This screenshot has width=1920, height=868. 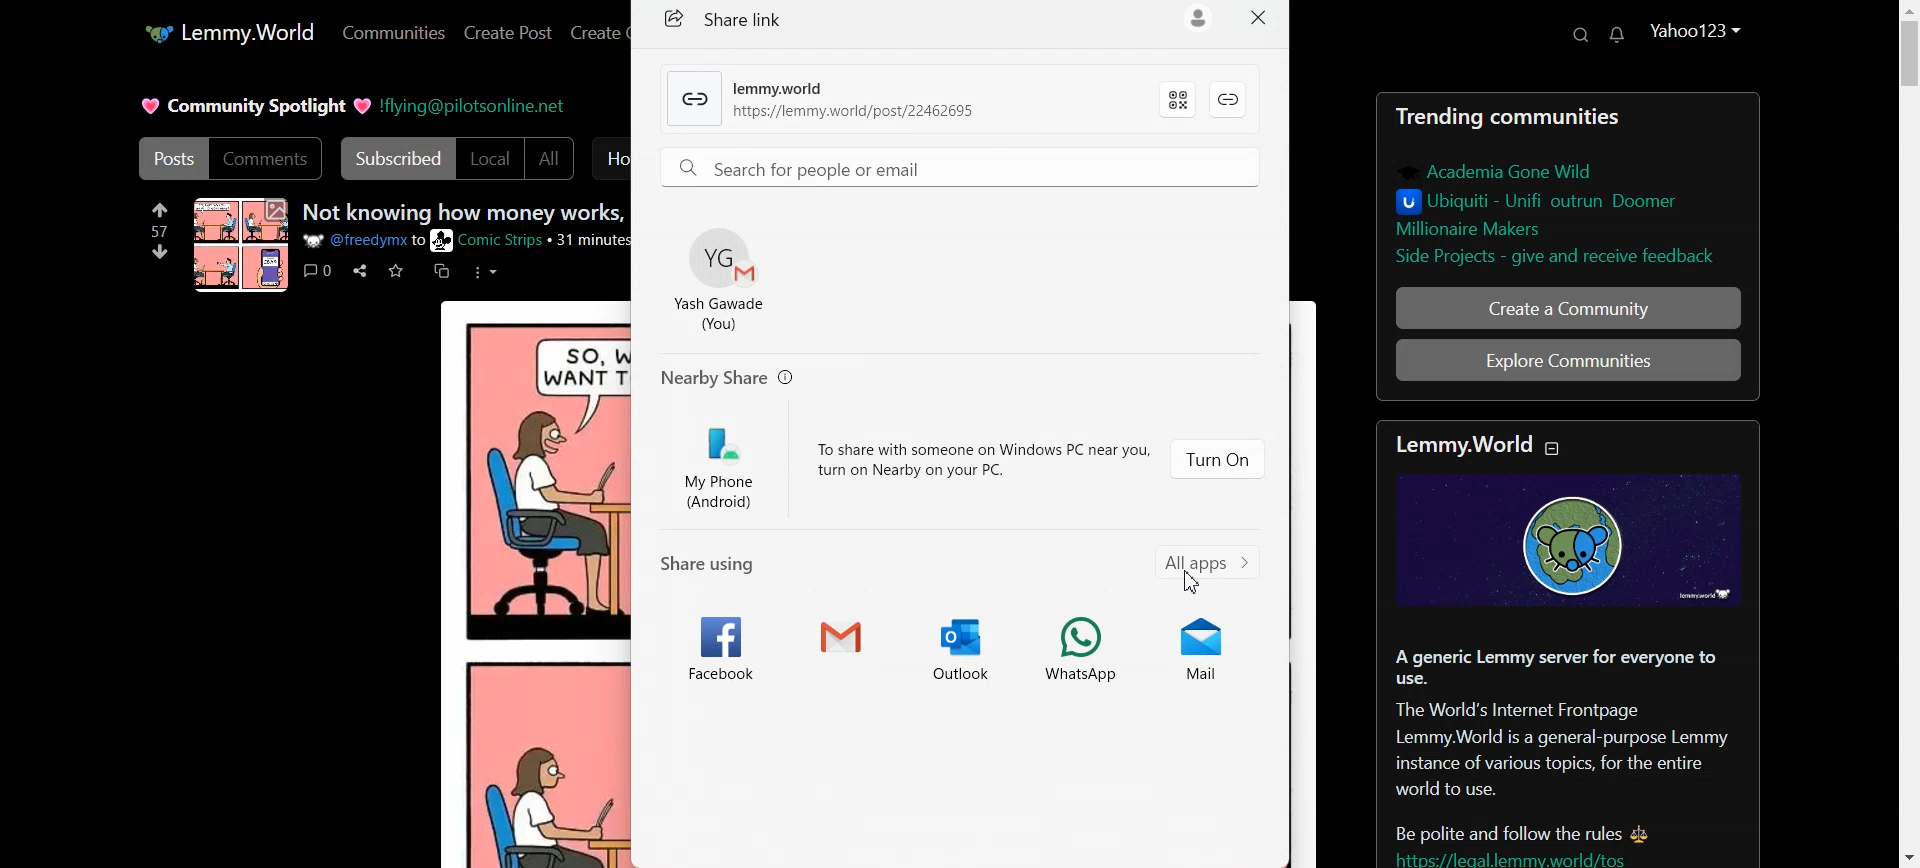 I want to click on Comments, so click(x=267, y=159).